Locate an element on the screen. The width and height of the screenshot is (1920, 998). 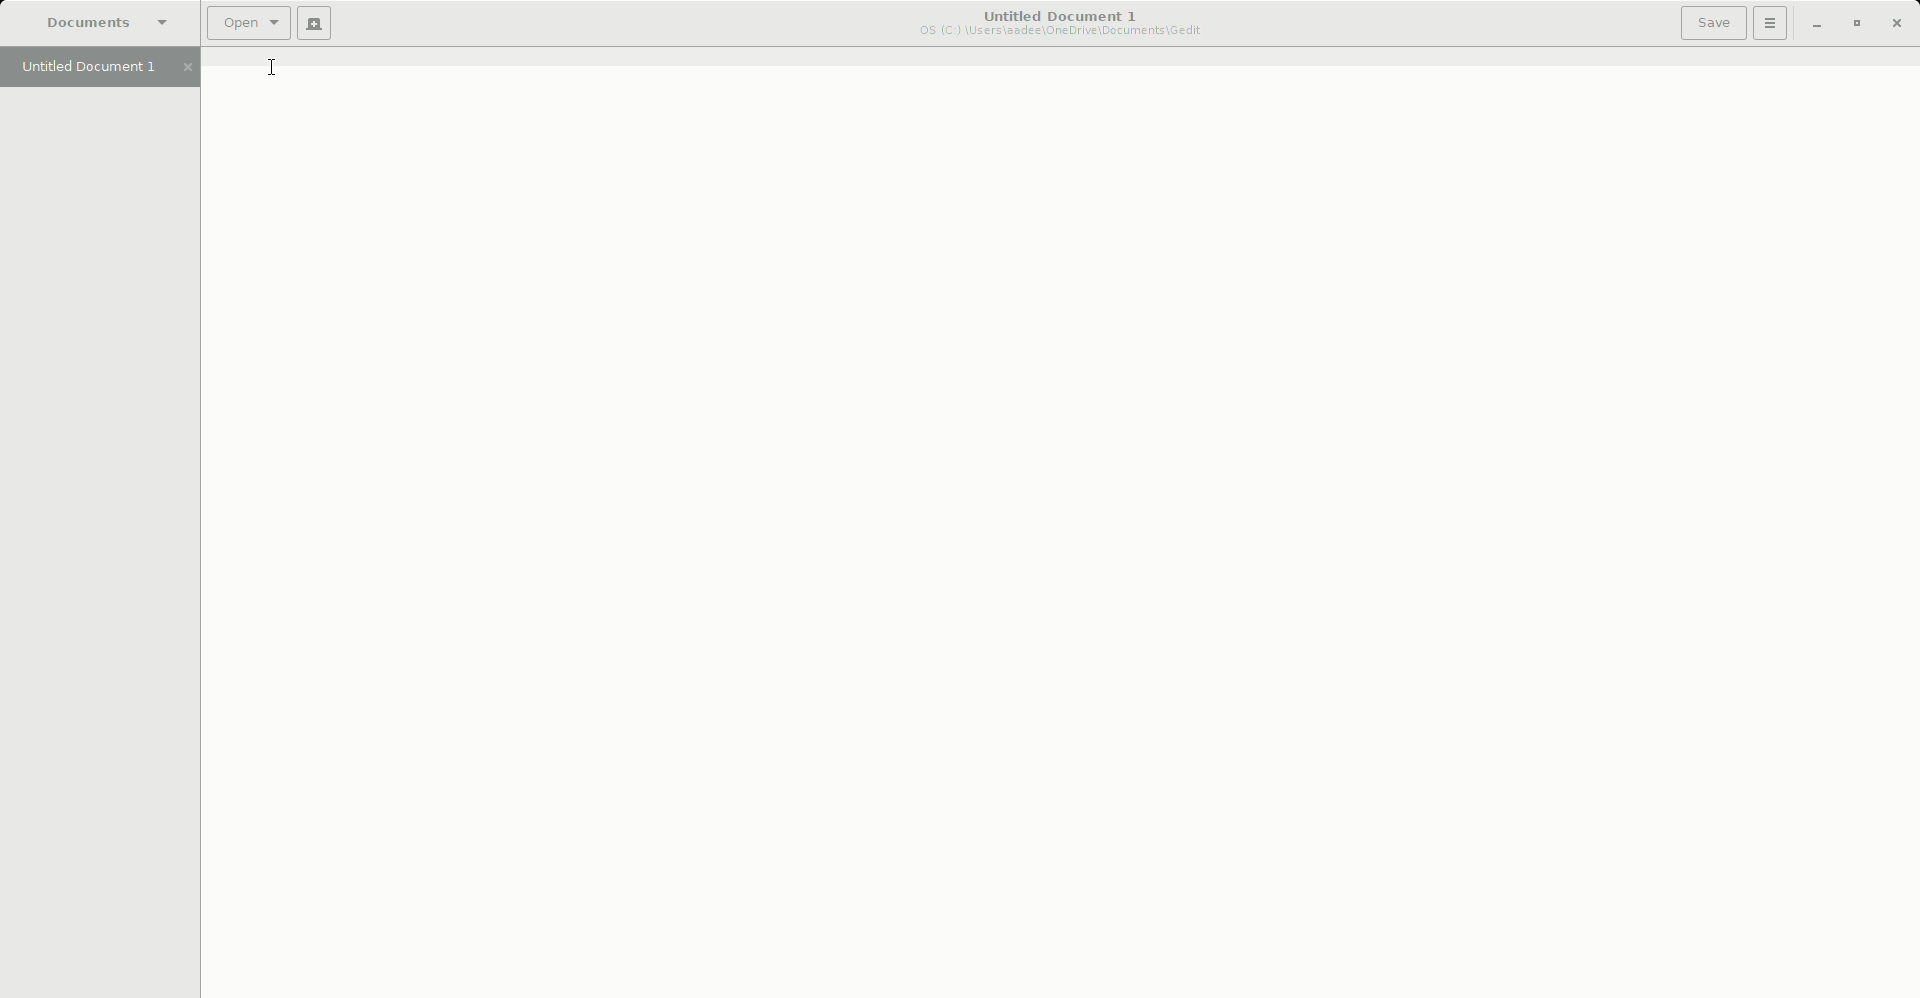
Untitled Document 1 is located at coordinates (1063, 25).